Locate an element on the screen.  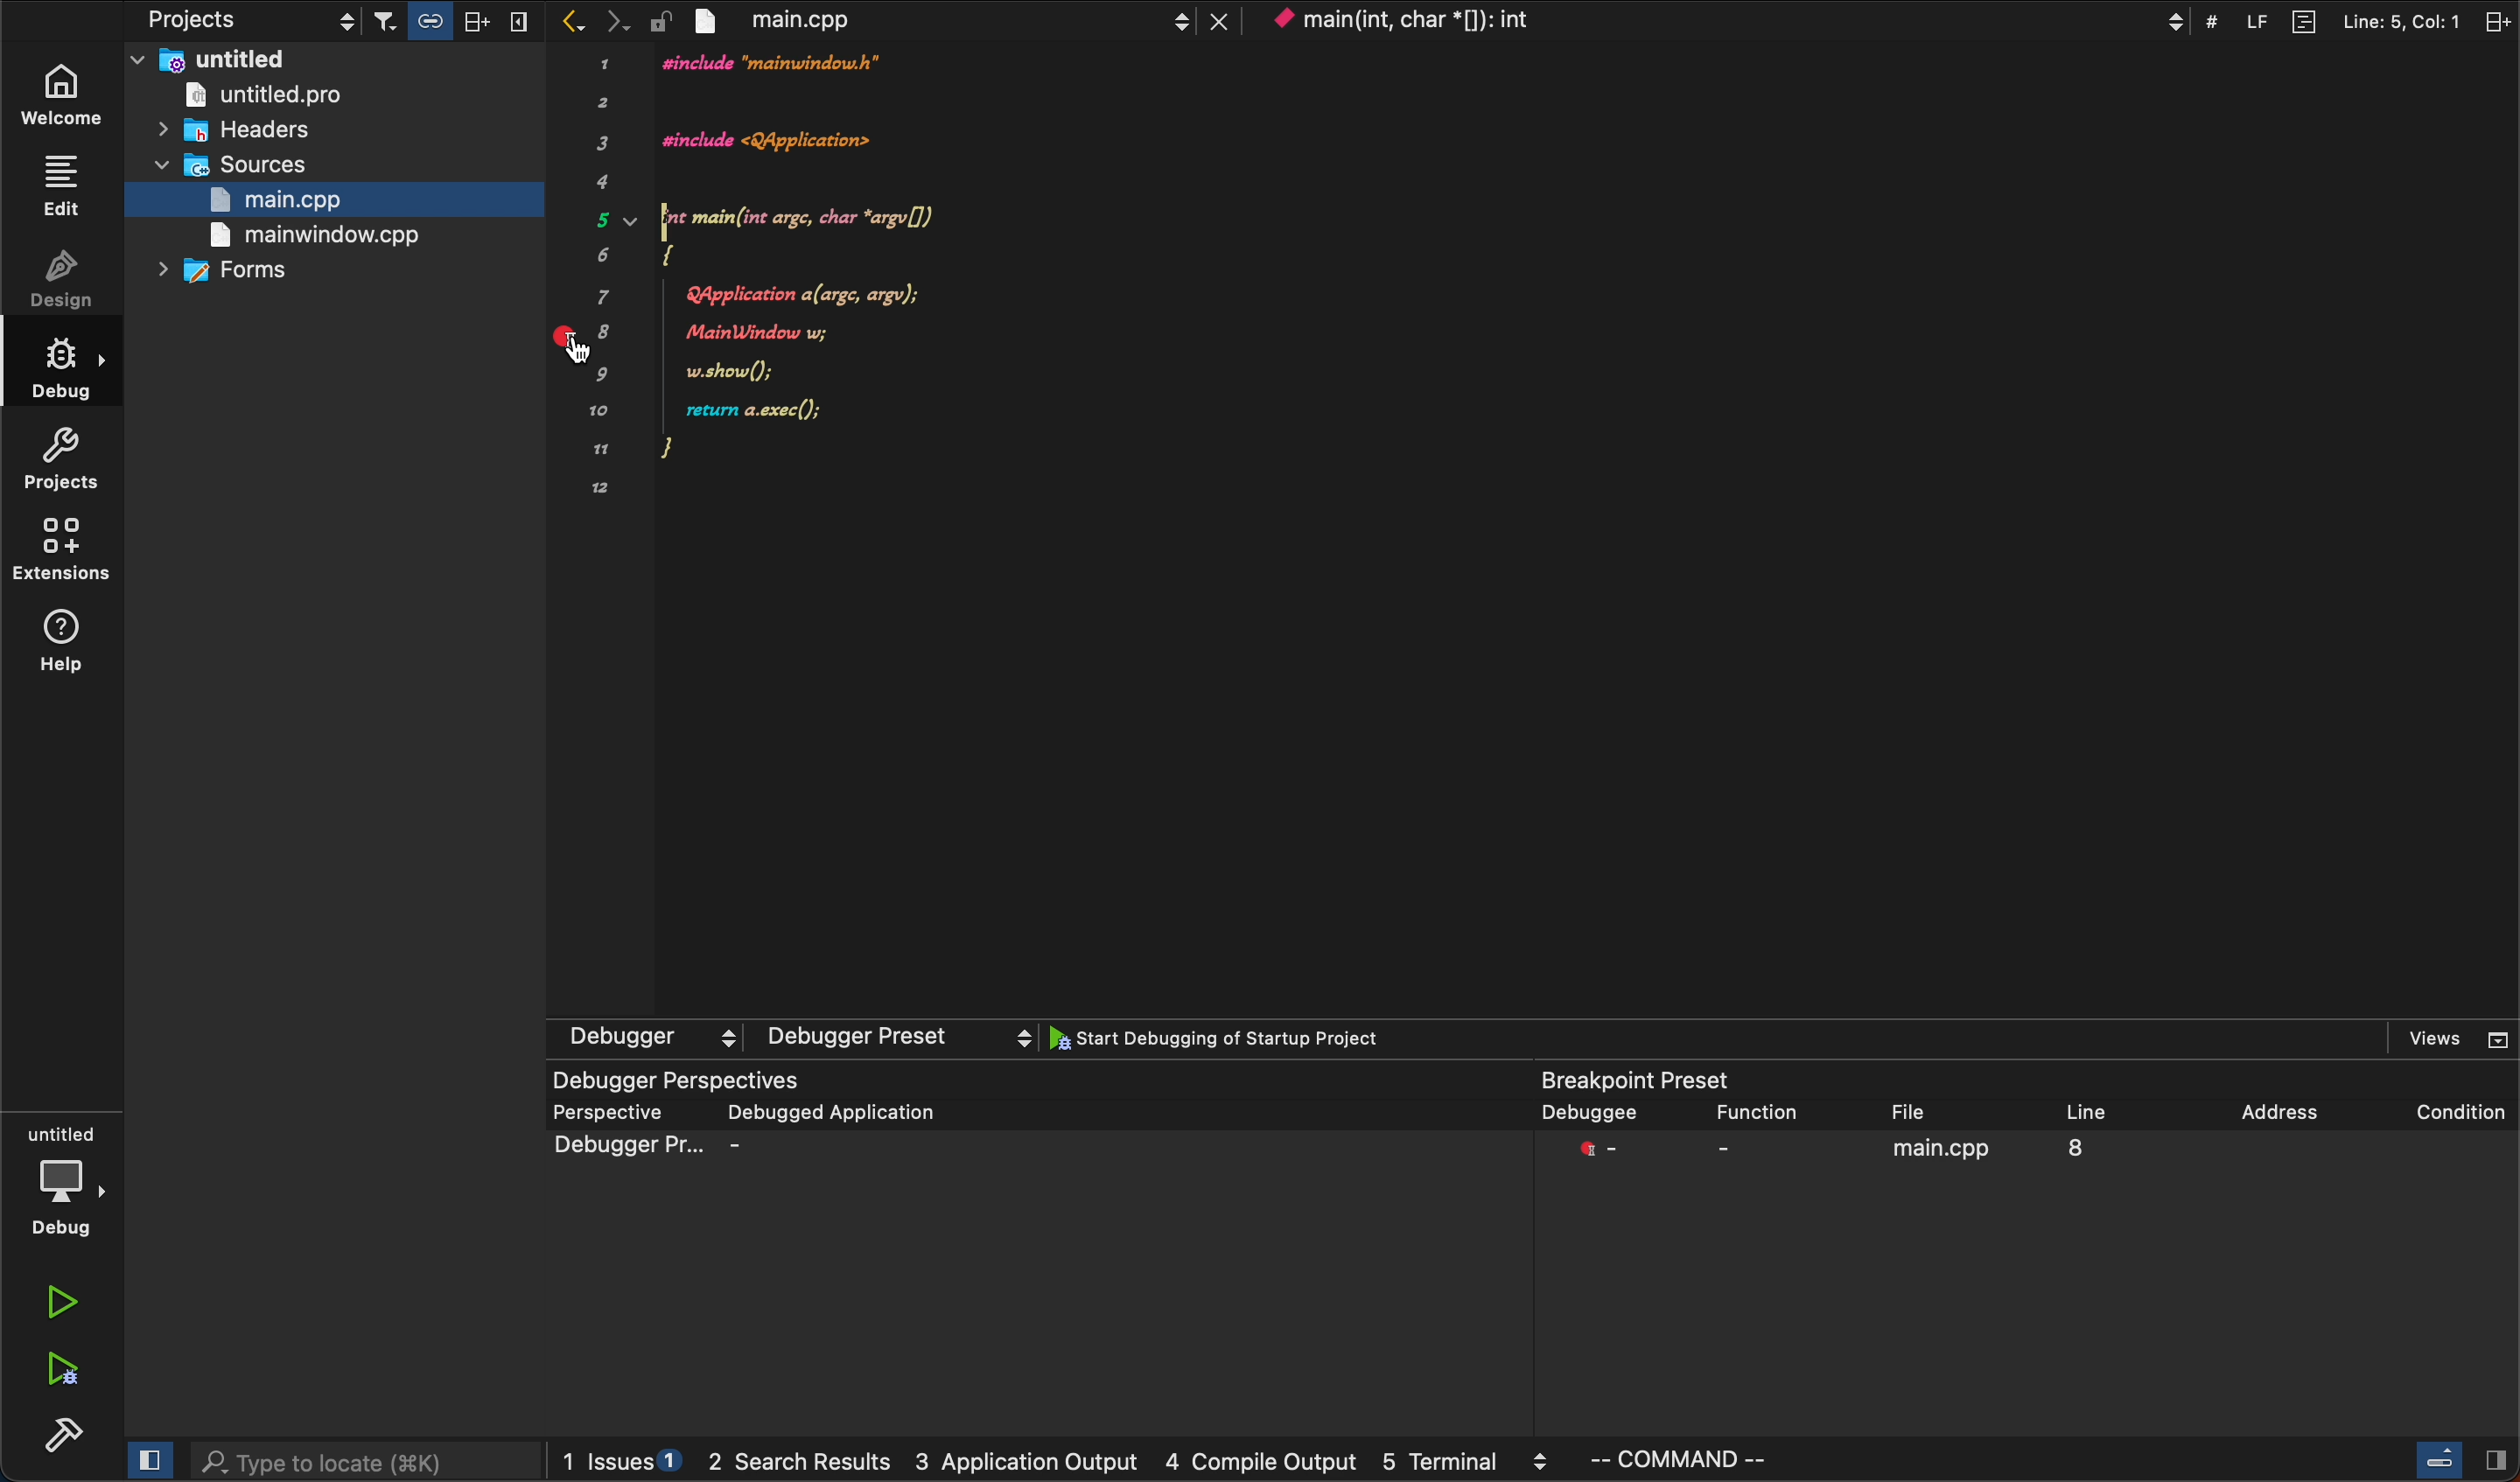
function is located at coordinates (1757, 1114).